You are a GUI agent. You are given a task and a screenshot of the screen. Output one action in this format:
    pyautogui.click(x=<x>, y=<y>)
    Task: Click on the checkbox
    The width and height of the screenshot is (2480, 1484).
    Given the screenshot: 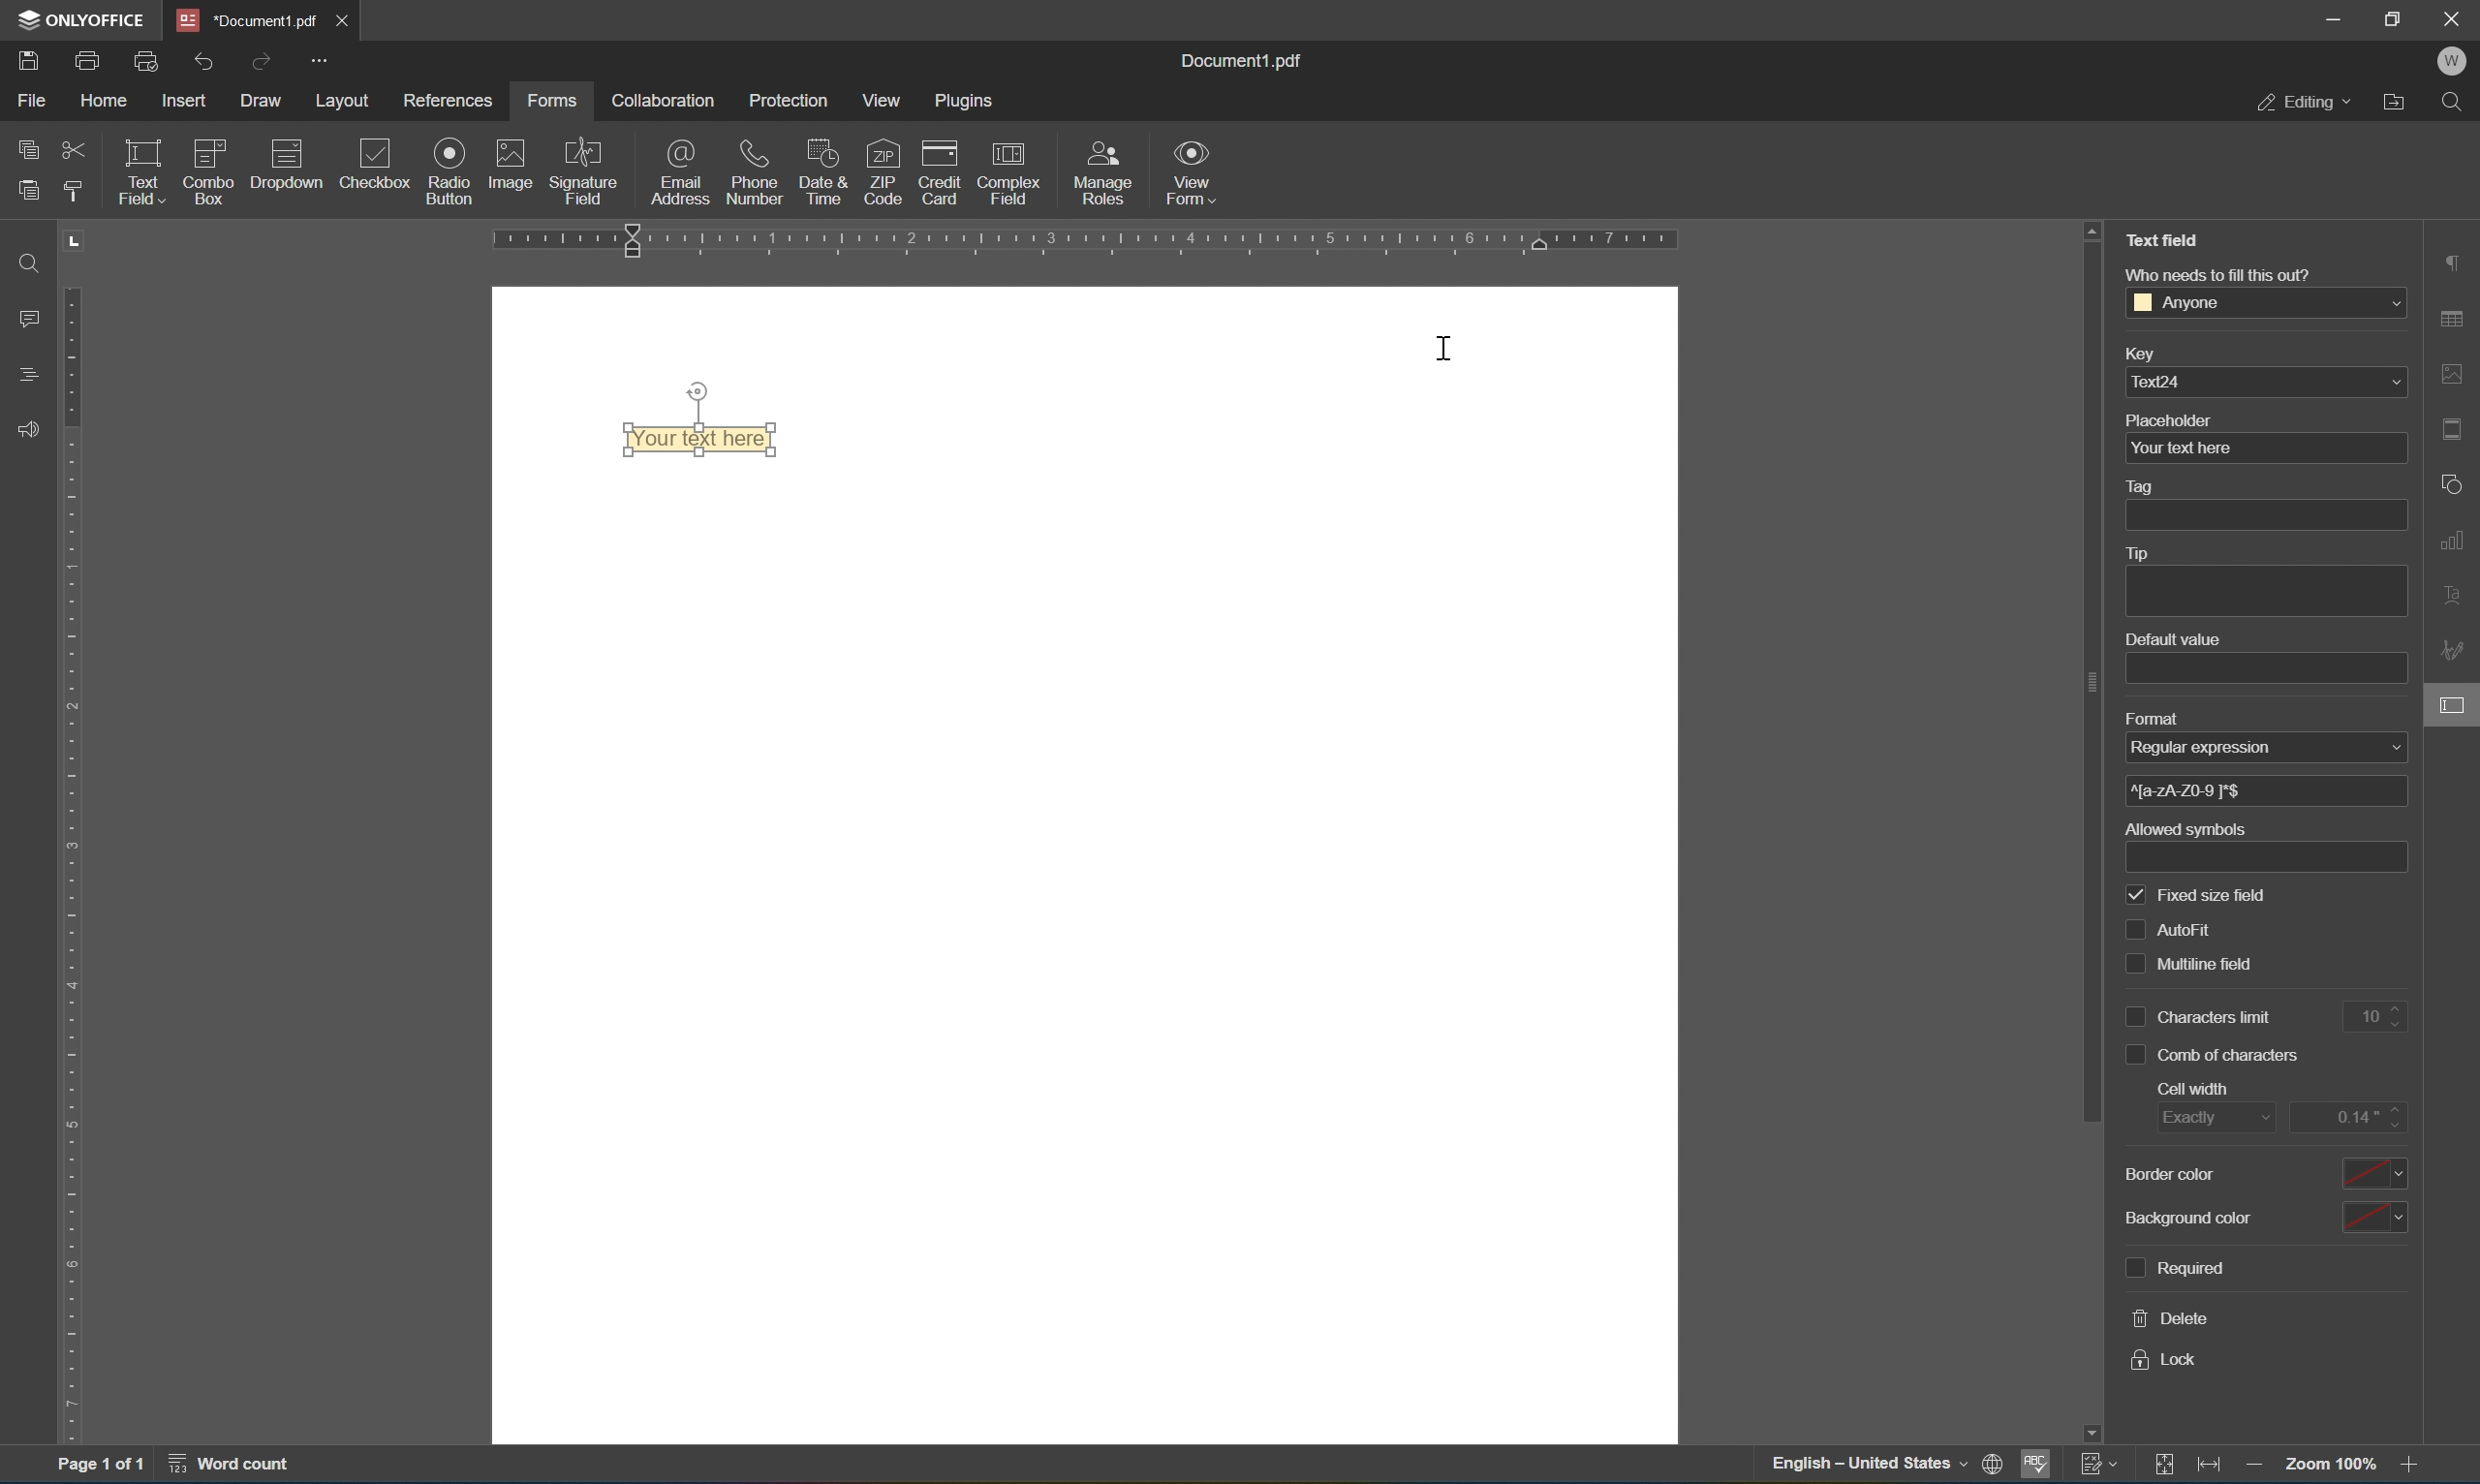 What is the action you would take?
    pyautogui.click(x=380, y=166)
    